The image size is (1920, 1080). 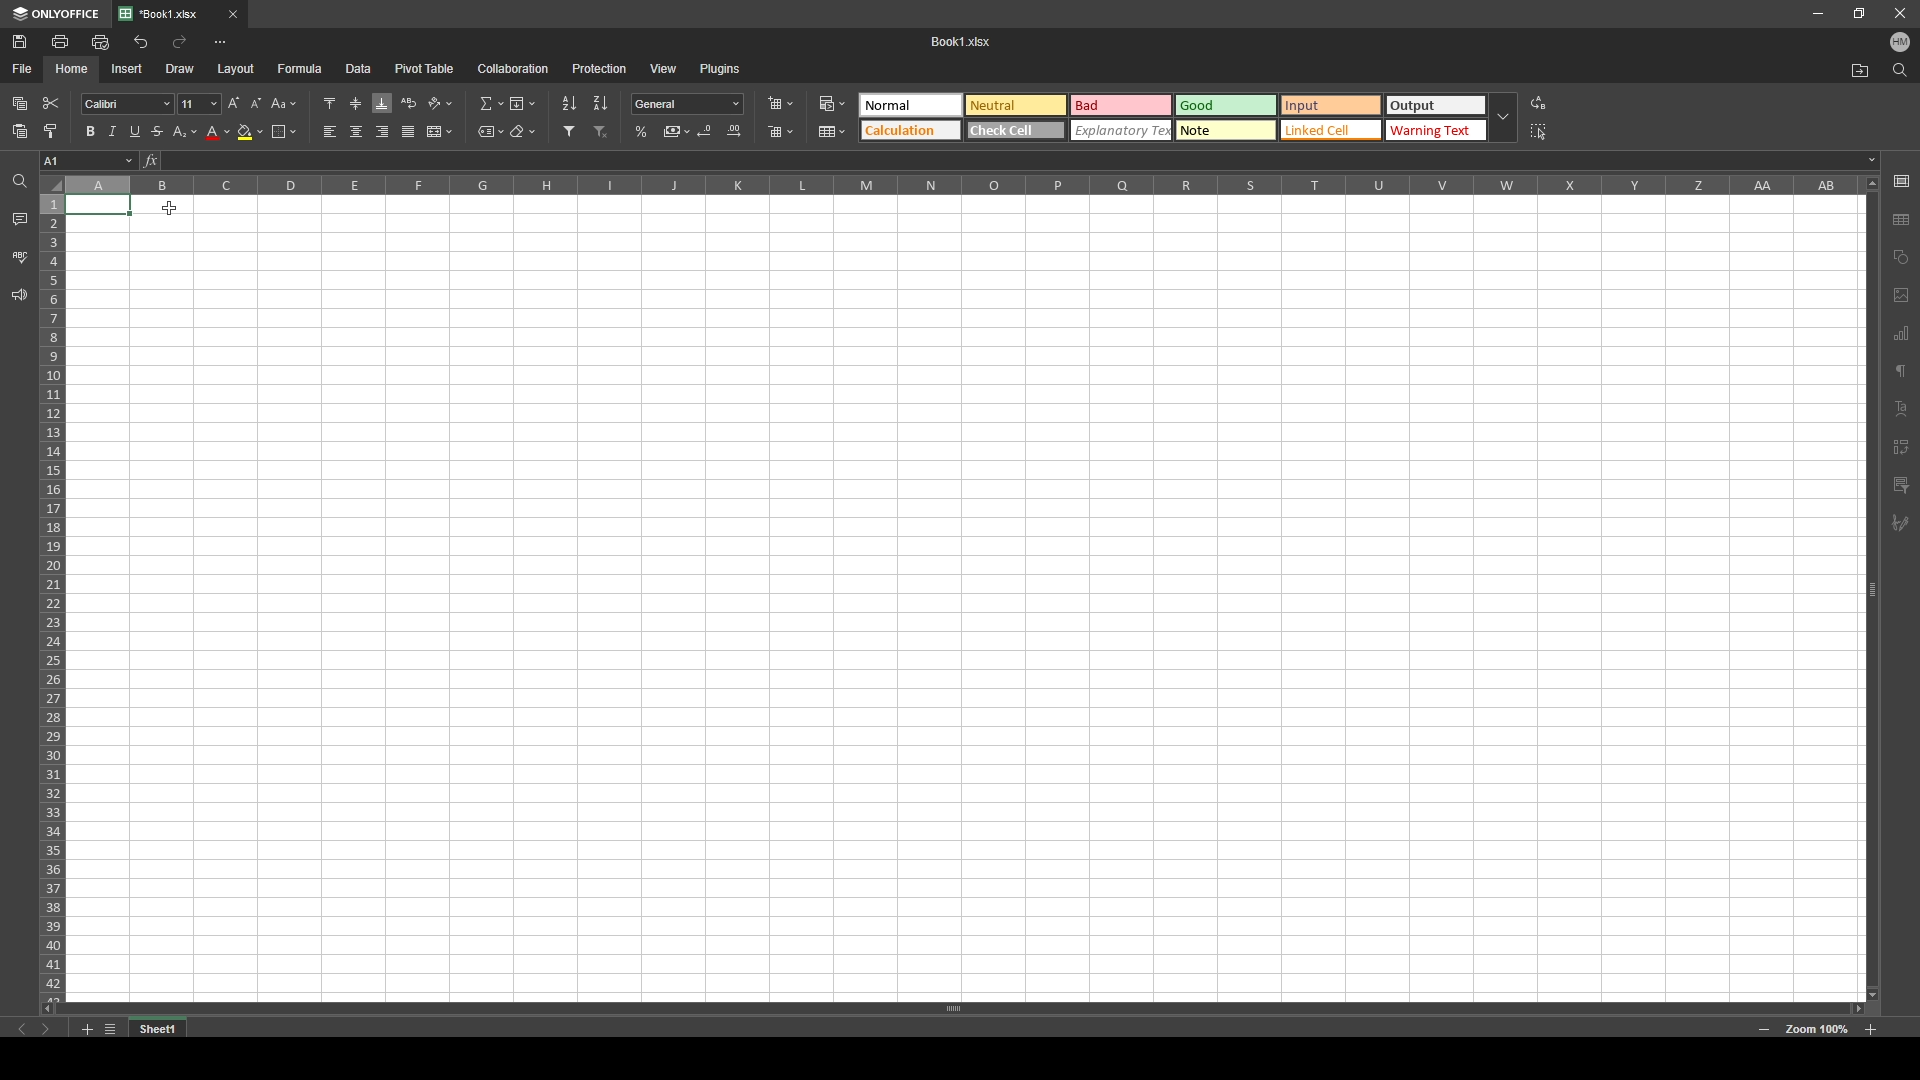 I want to click on Output, so click(x=1435, y=106).